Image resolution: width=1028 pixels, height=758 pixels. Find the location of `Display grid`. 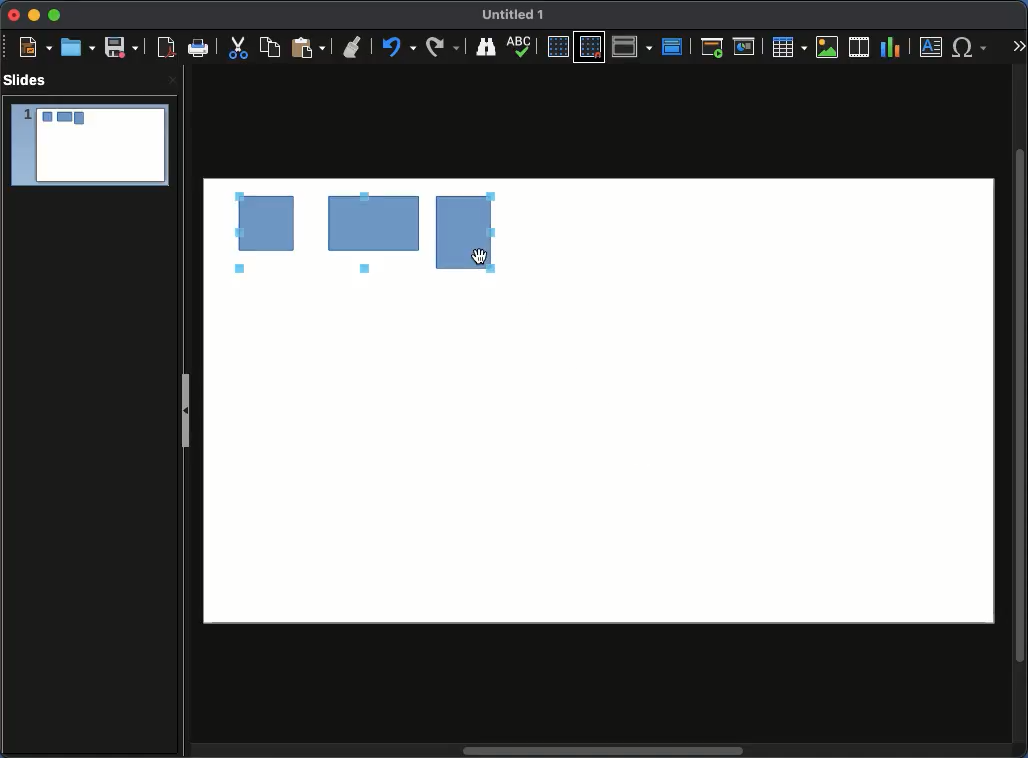

Display grid is located at coordinates (557, 47).